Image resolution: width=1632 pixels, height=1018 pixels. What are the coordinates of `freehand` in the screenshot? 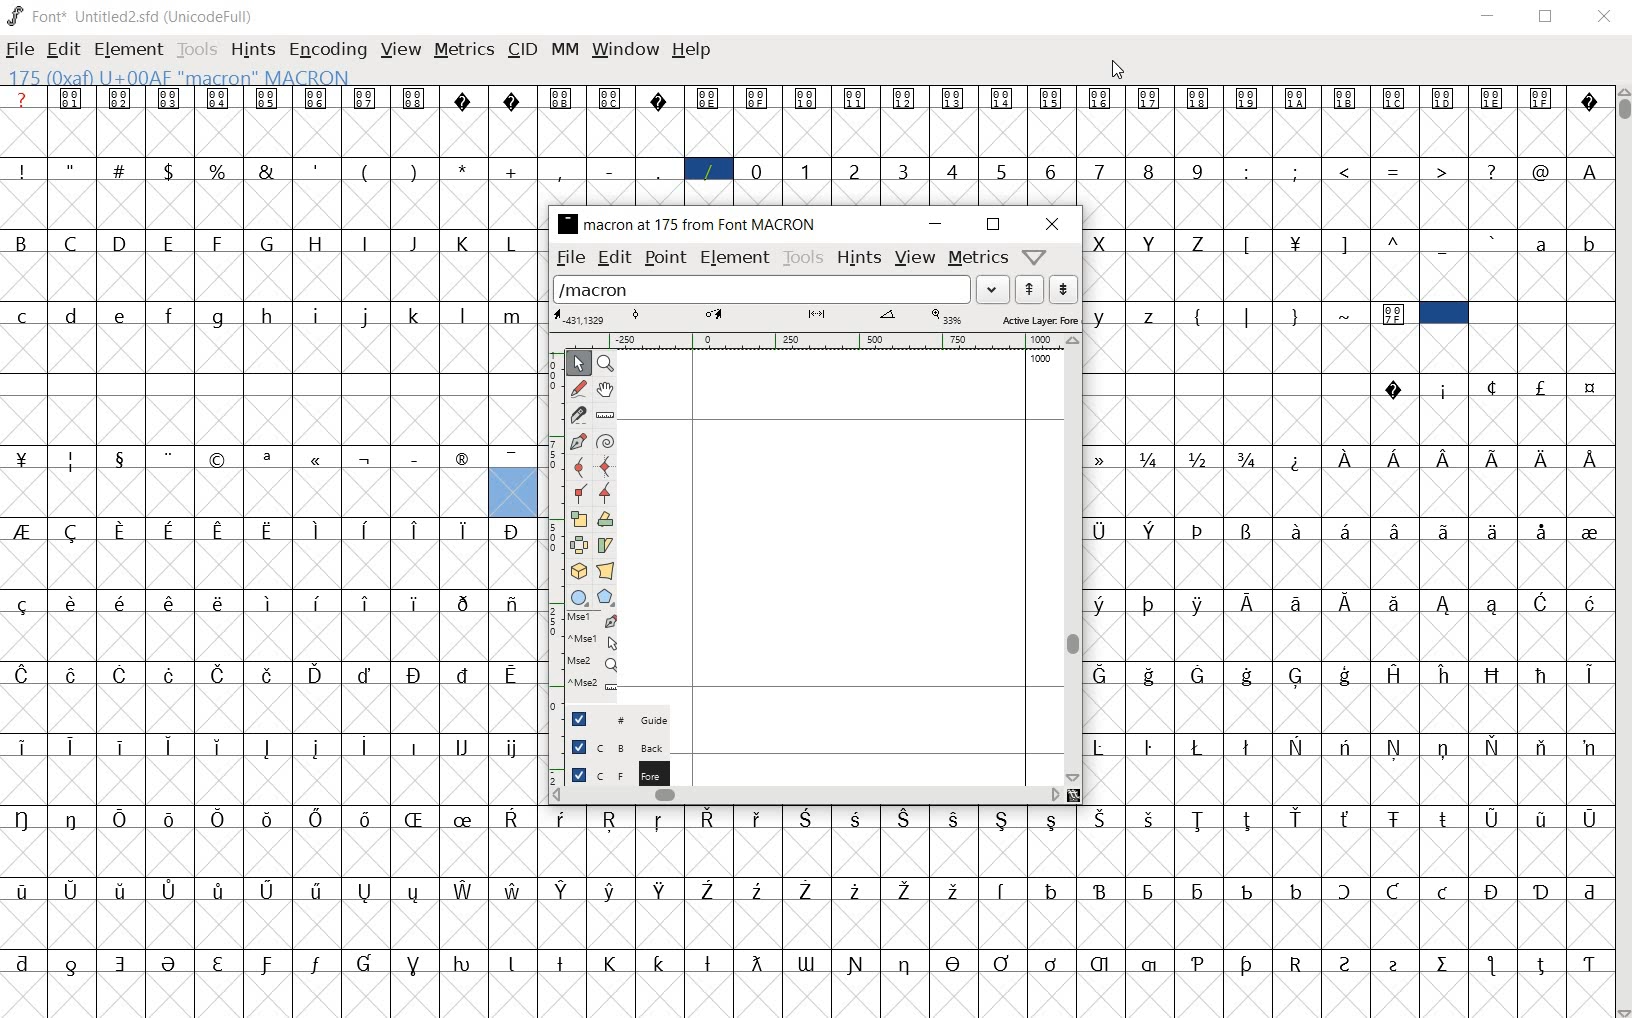 It's located at (576, 388).